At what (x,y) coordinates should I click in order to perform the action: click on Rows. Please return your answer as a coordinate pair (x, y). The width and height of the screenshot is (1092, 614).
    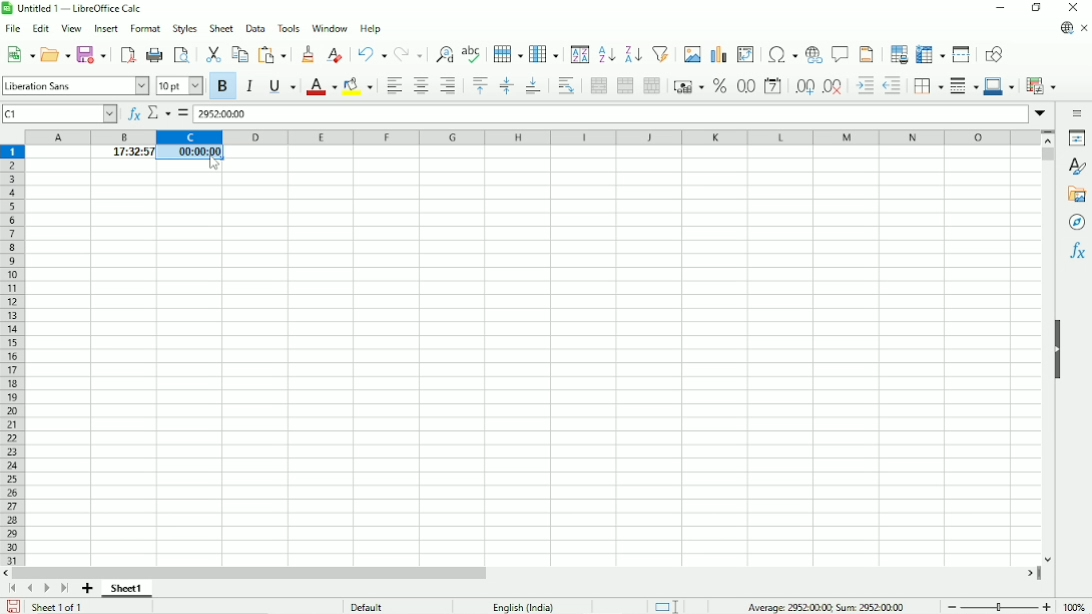
    Looking at the image, I should click on (508, 53).